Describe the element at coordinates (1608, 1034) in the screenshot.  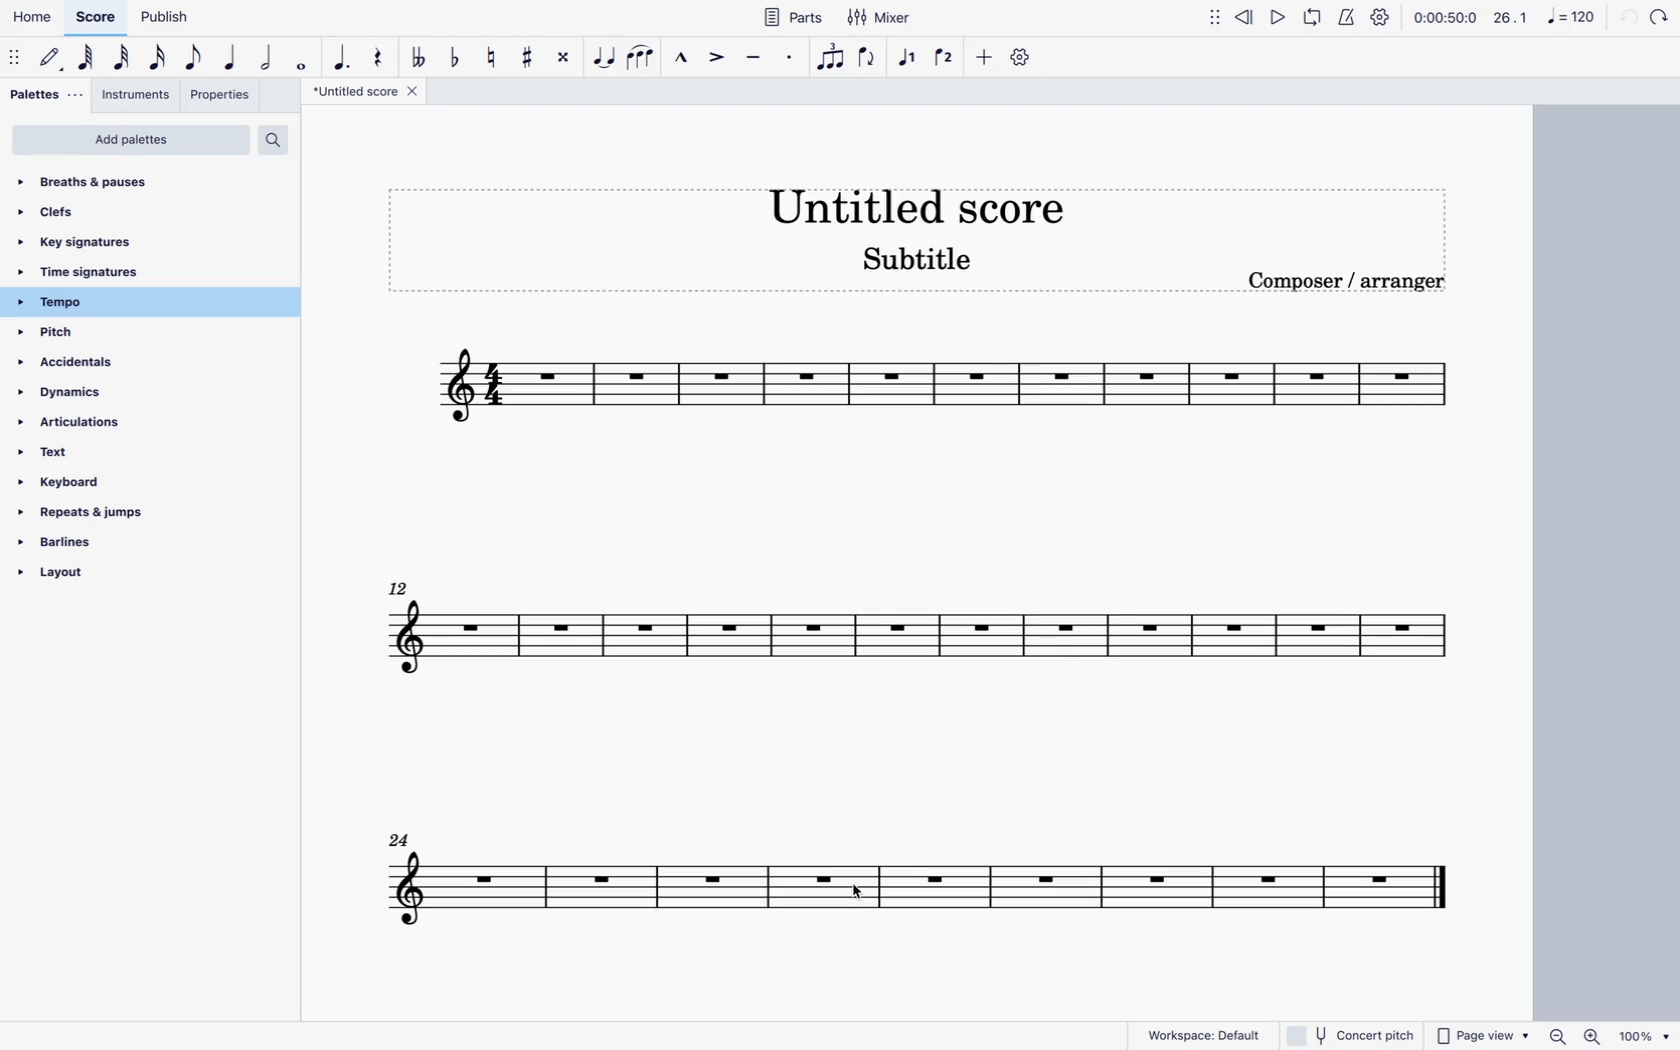
I see `zoom` at that location.